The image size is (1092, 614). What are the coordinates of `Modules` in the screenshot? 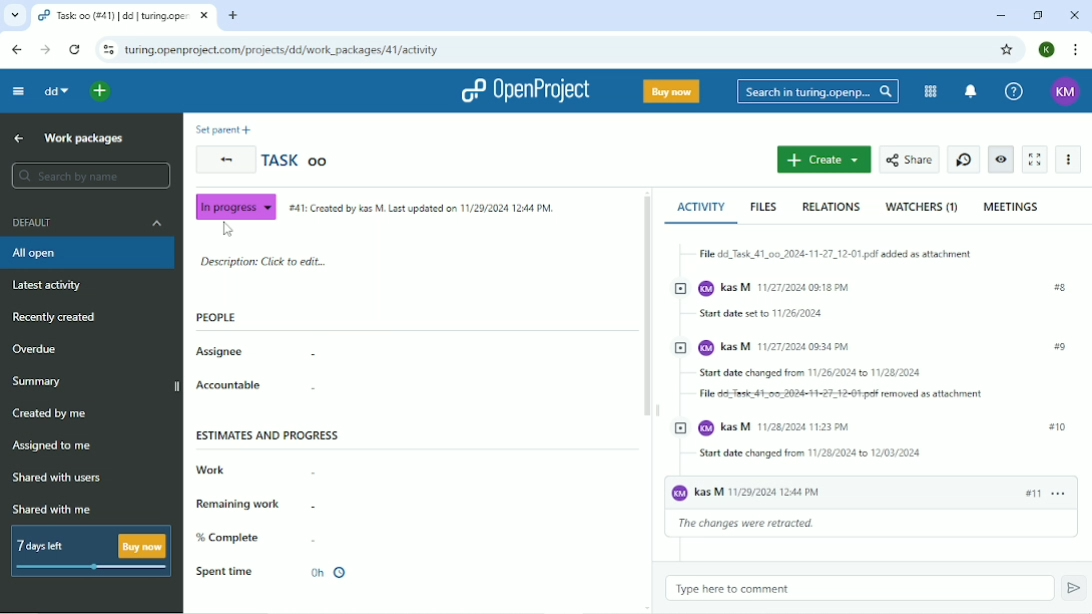 It's located at (931, 91).